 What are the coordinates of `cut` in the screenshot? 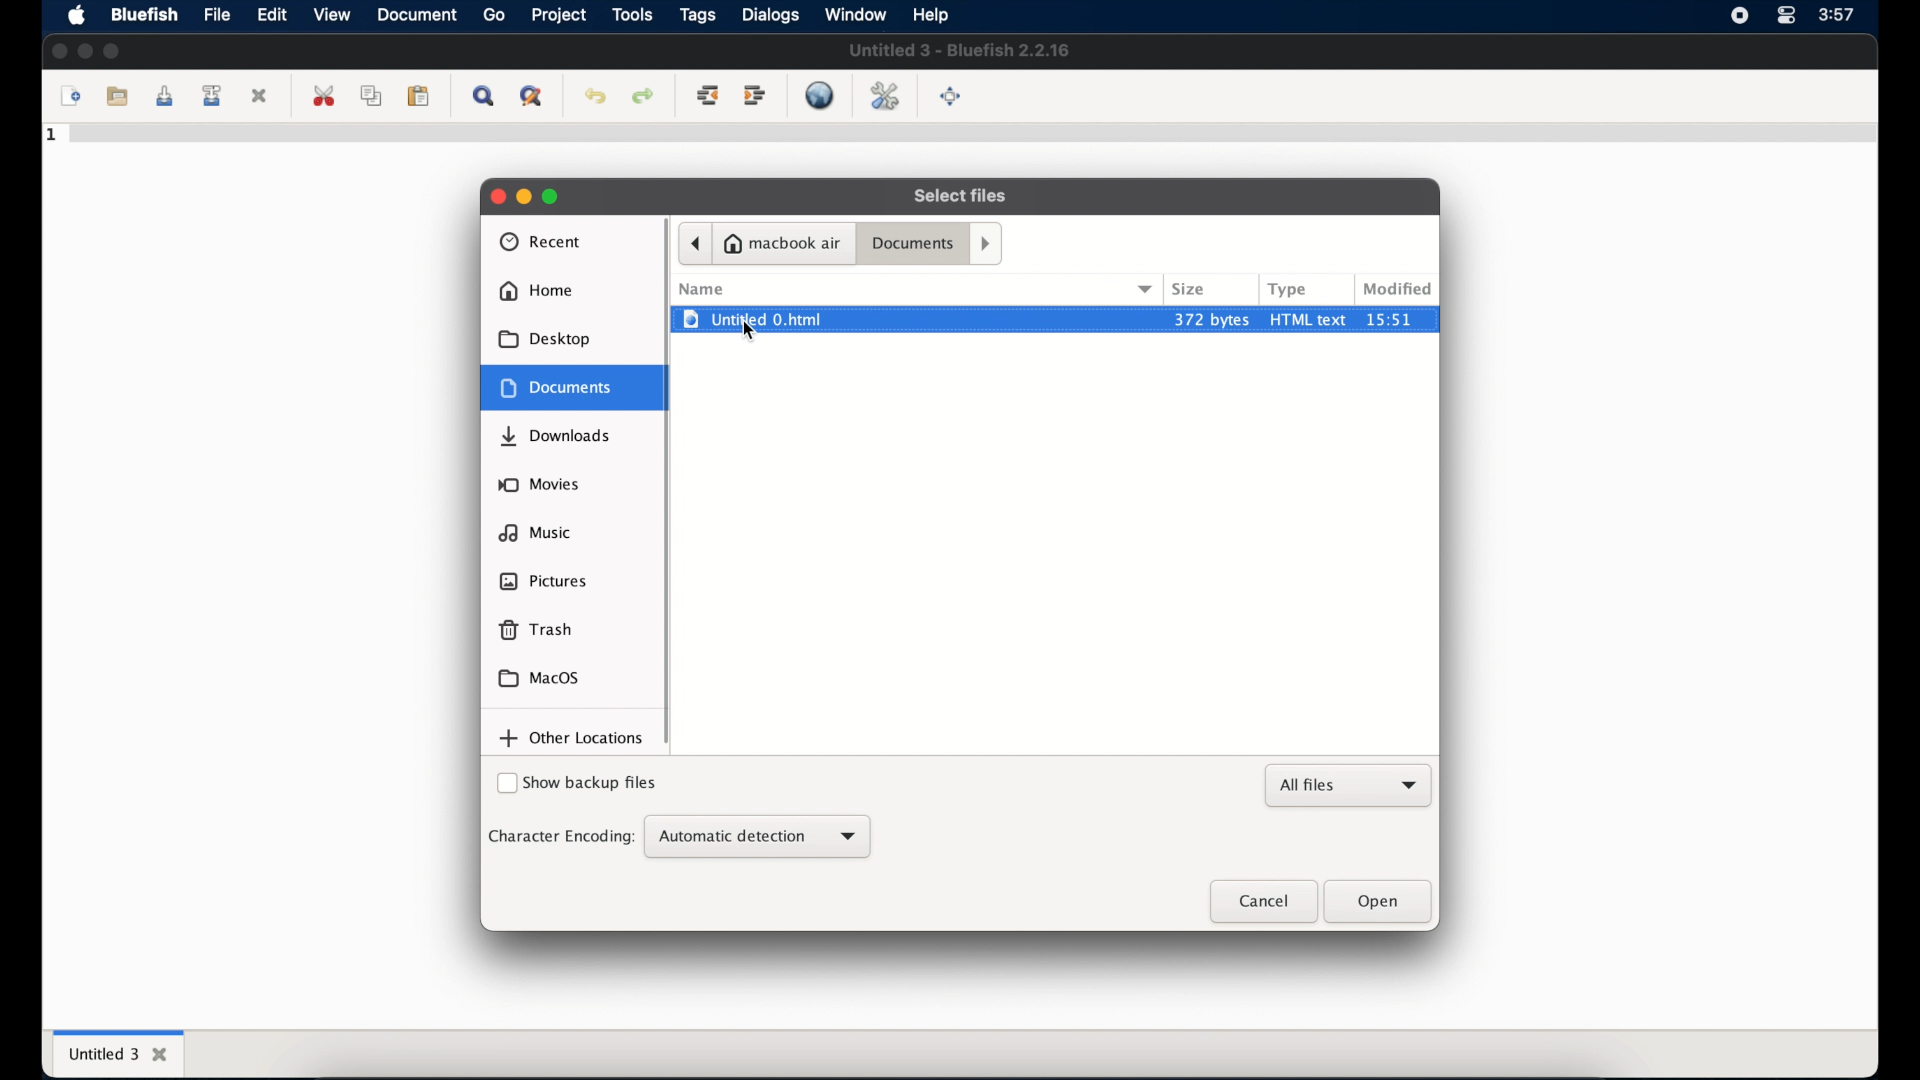 It's located at (324, 96).